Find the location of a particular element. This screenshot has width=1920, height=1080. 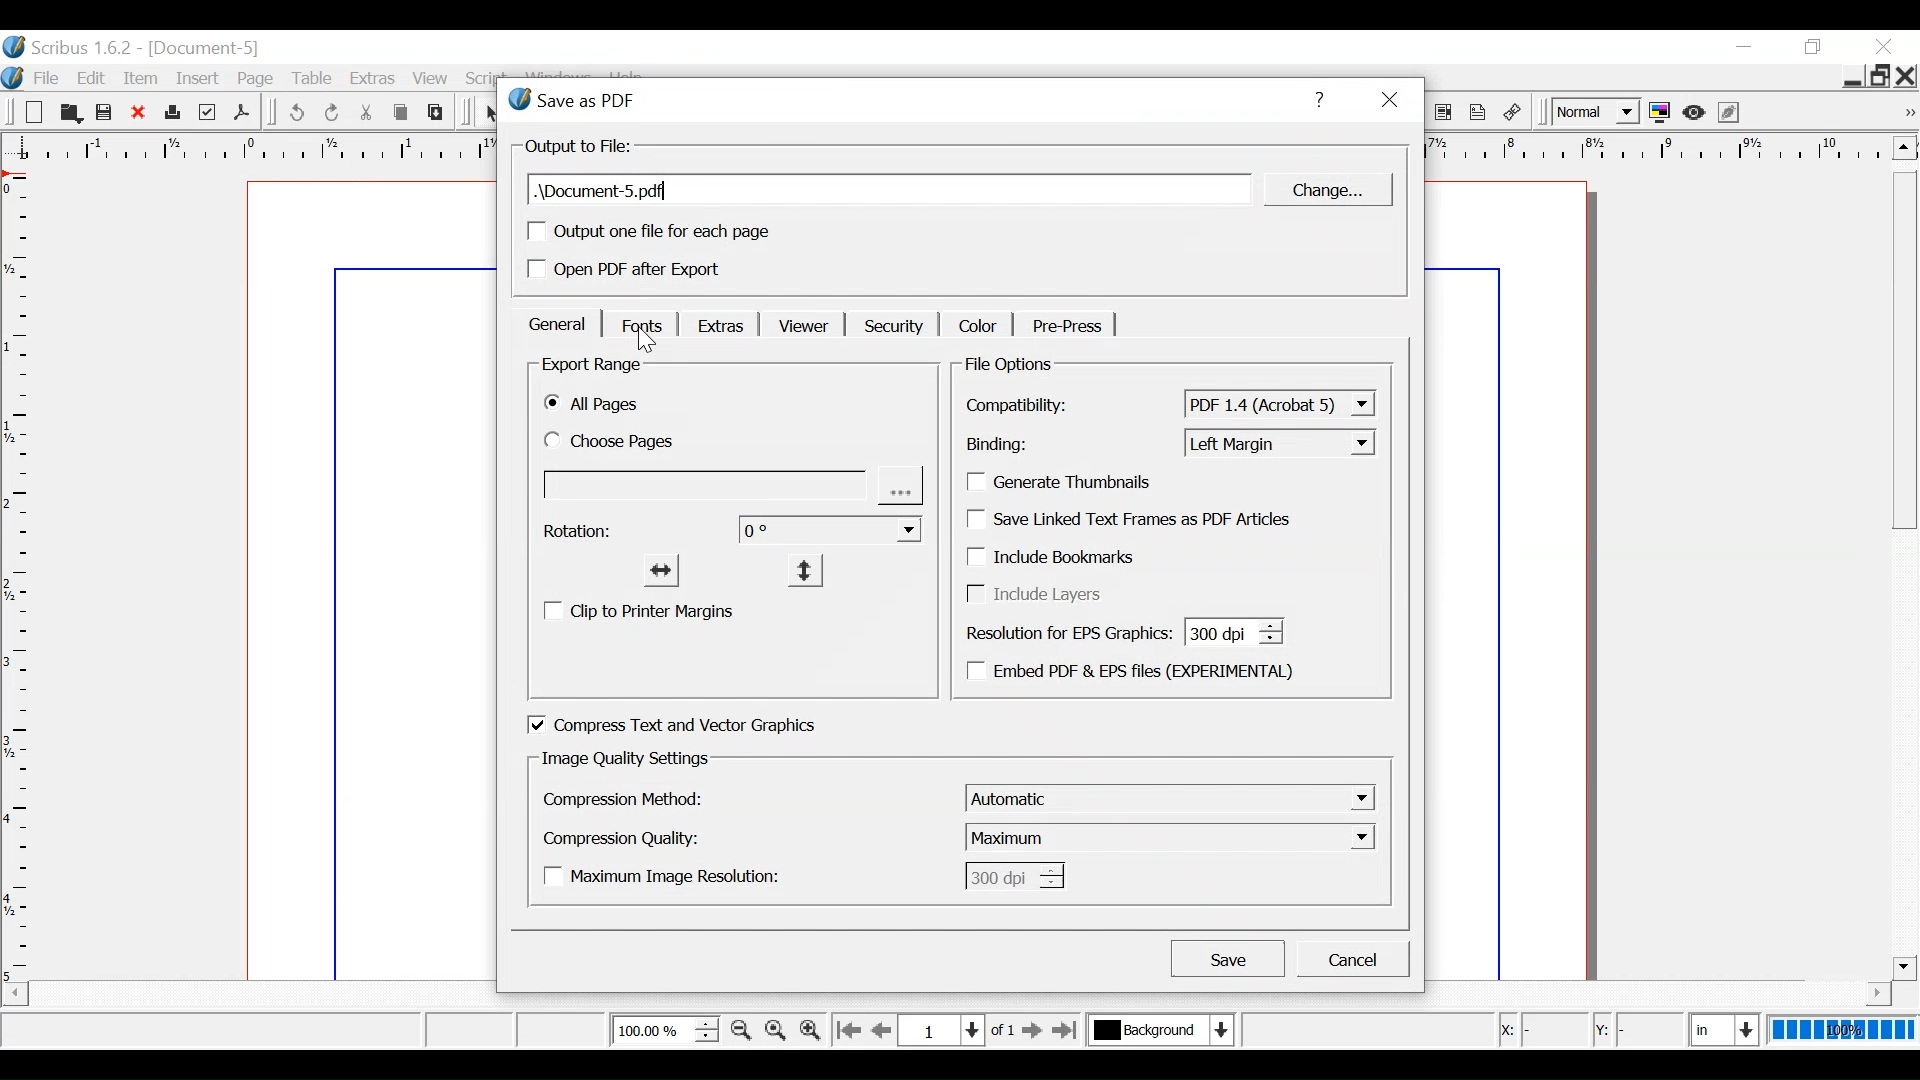

Vertical Scroll bar is located at coordinates (1904, 575).